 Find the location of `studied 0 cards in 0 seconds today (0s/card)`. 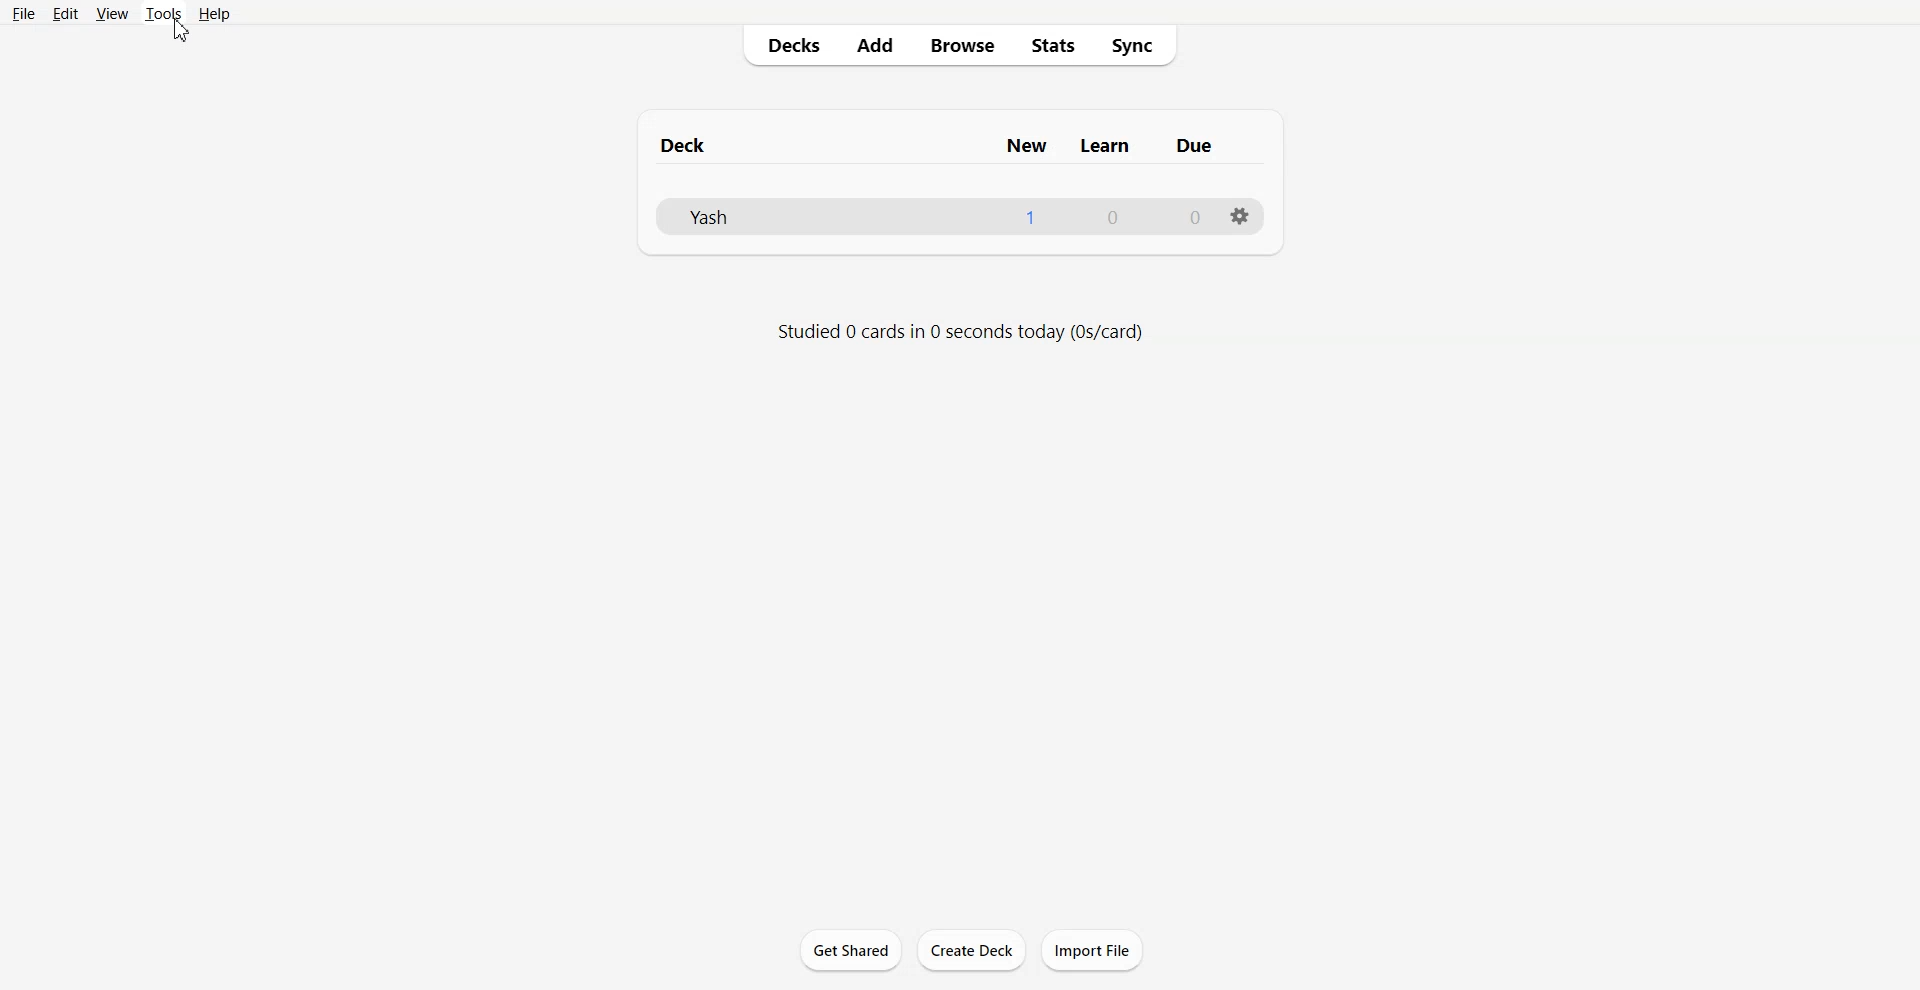

studied 0 cards in 0 seconds today (0s/card) is located at coordinates (961, 332).